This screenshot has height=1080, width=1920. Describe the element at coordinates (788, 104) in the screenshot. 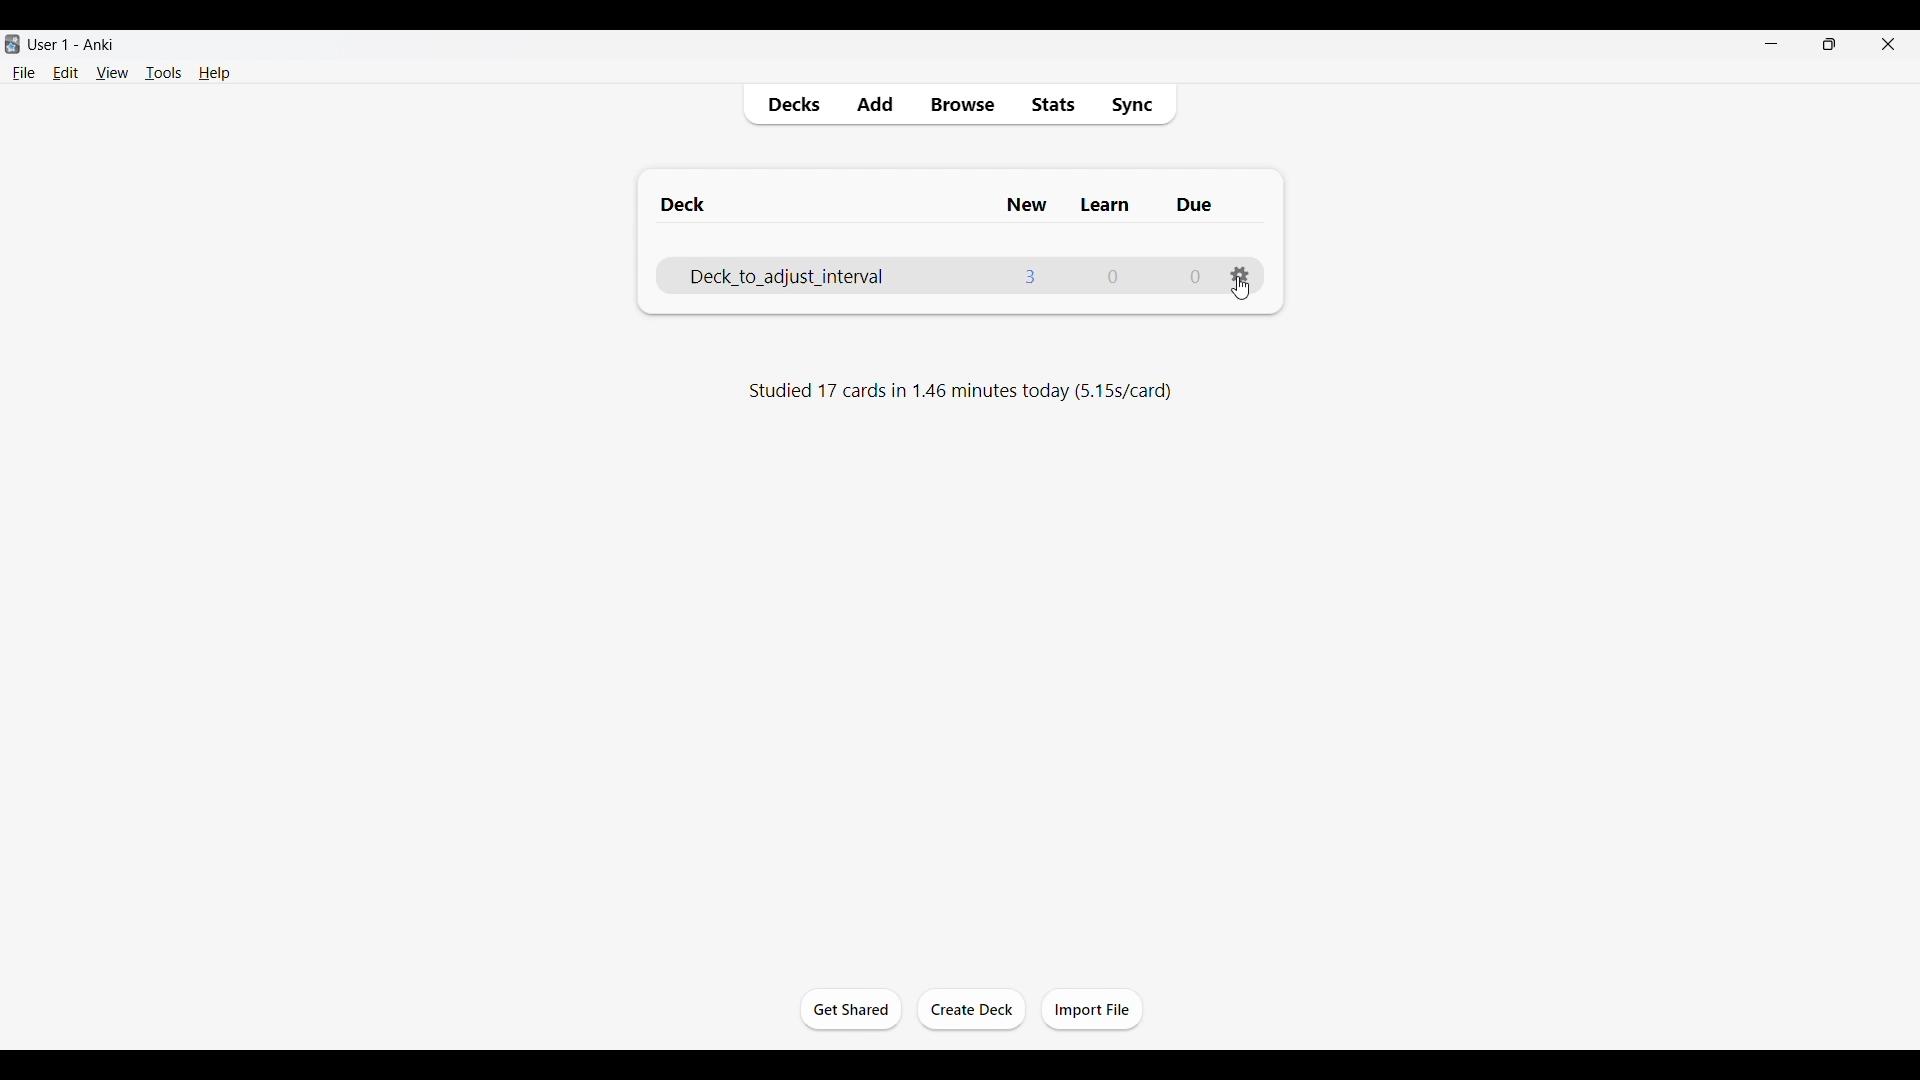

I see `Decks` at that location.